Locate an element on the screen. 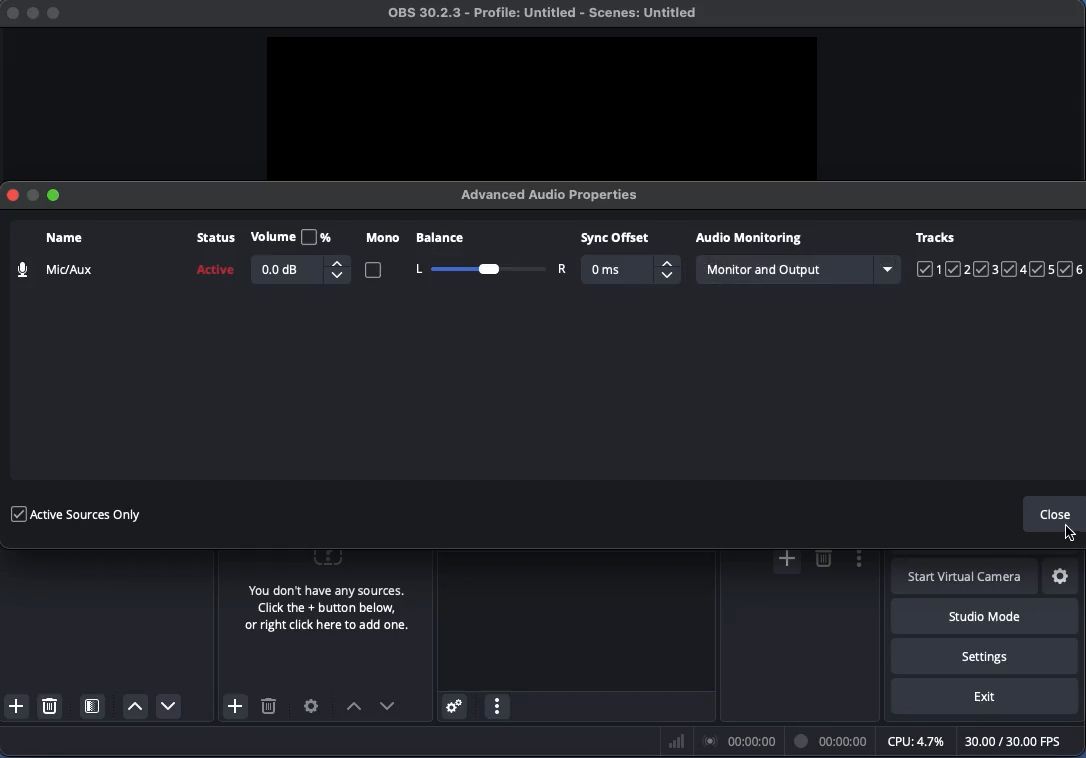  Advanced audio properties is located at coordinates (555, 194).